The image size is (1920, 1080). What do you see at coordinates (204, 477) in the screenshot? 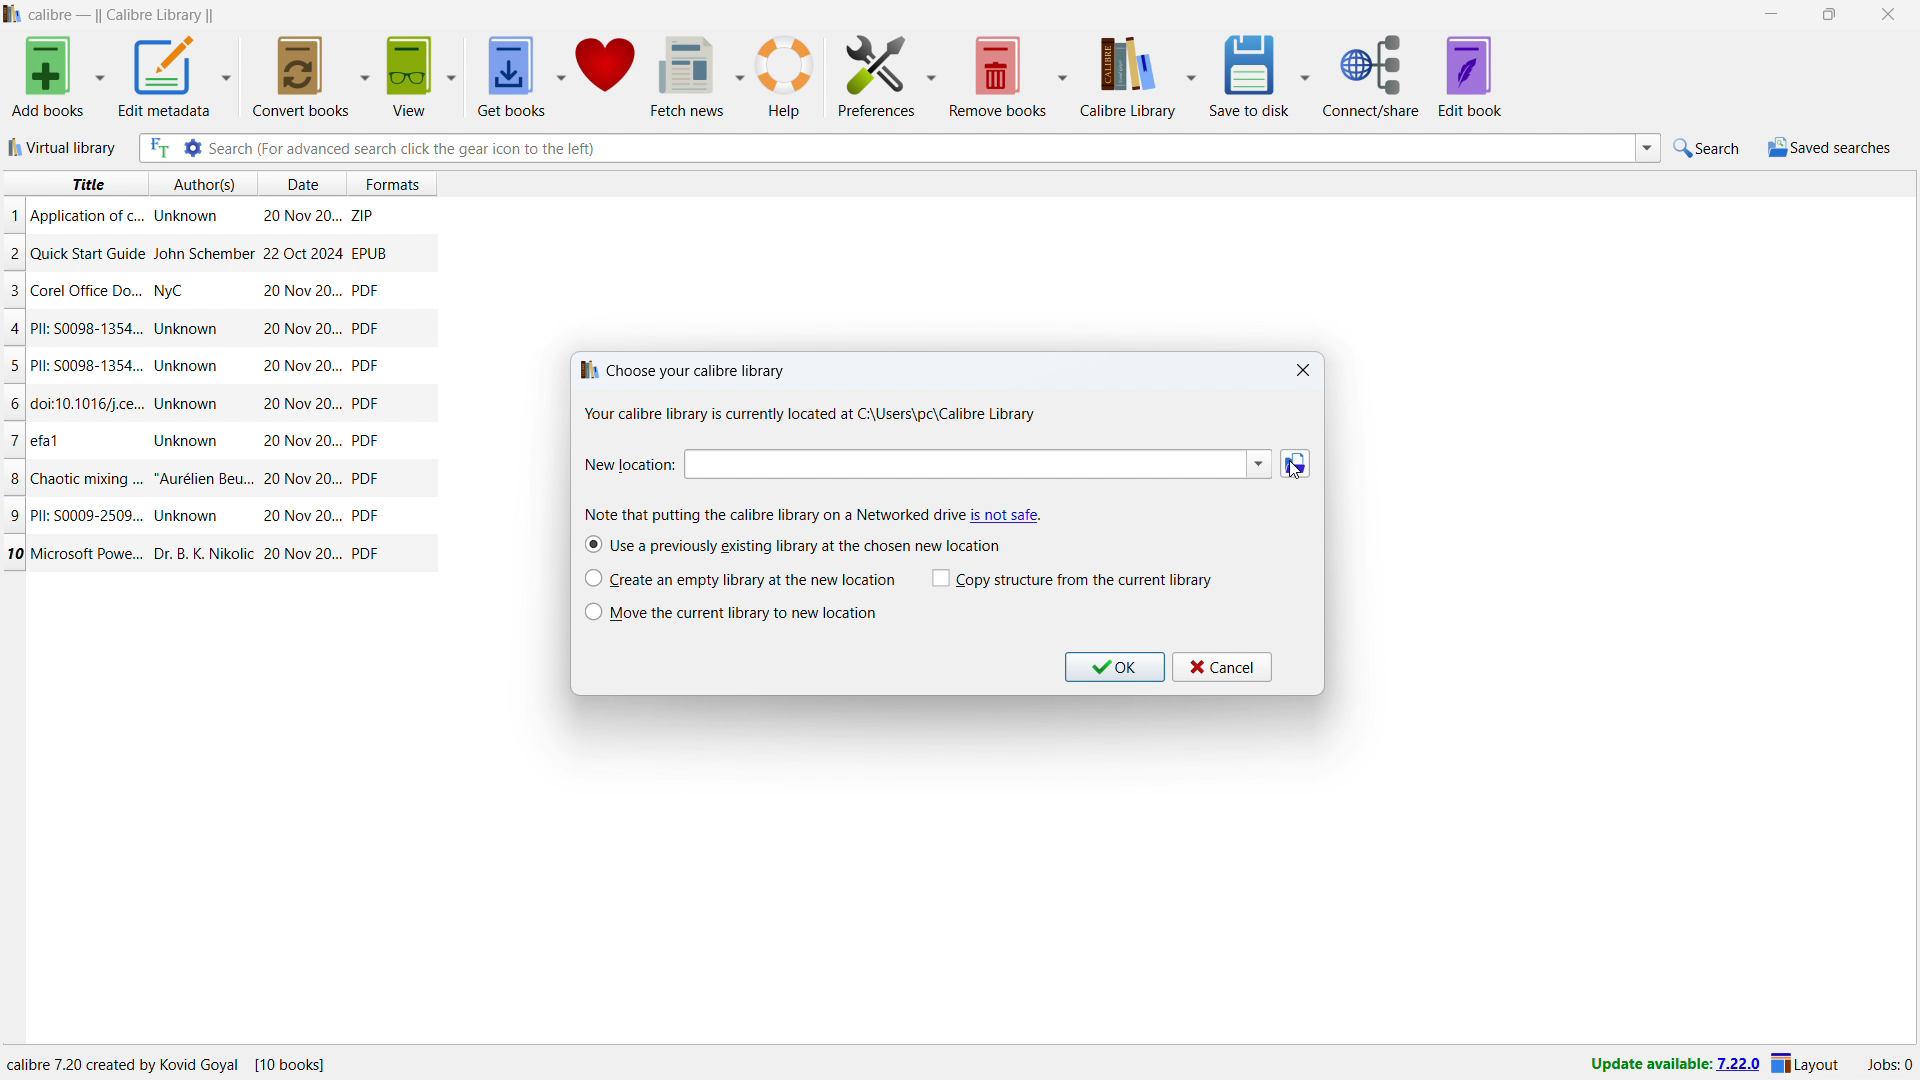
I see `Author` at bounding box center [204, 477].